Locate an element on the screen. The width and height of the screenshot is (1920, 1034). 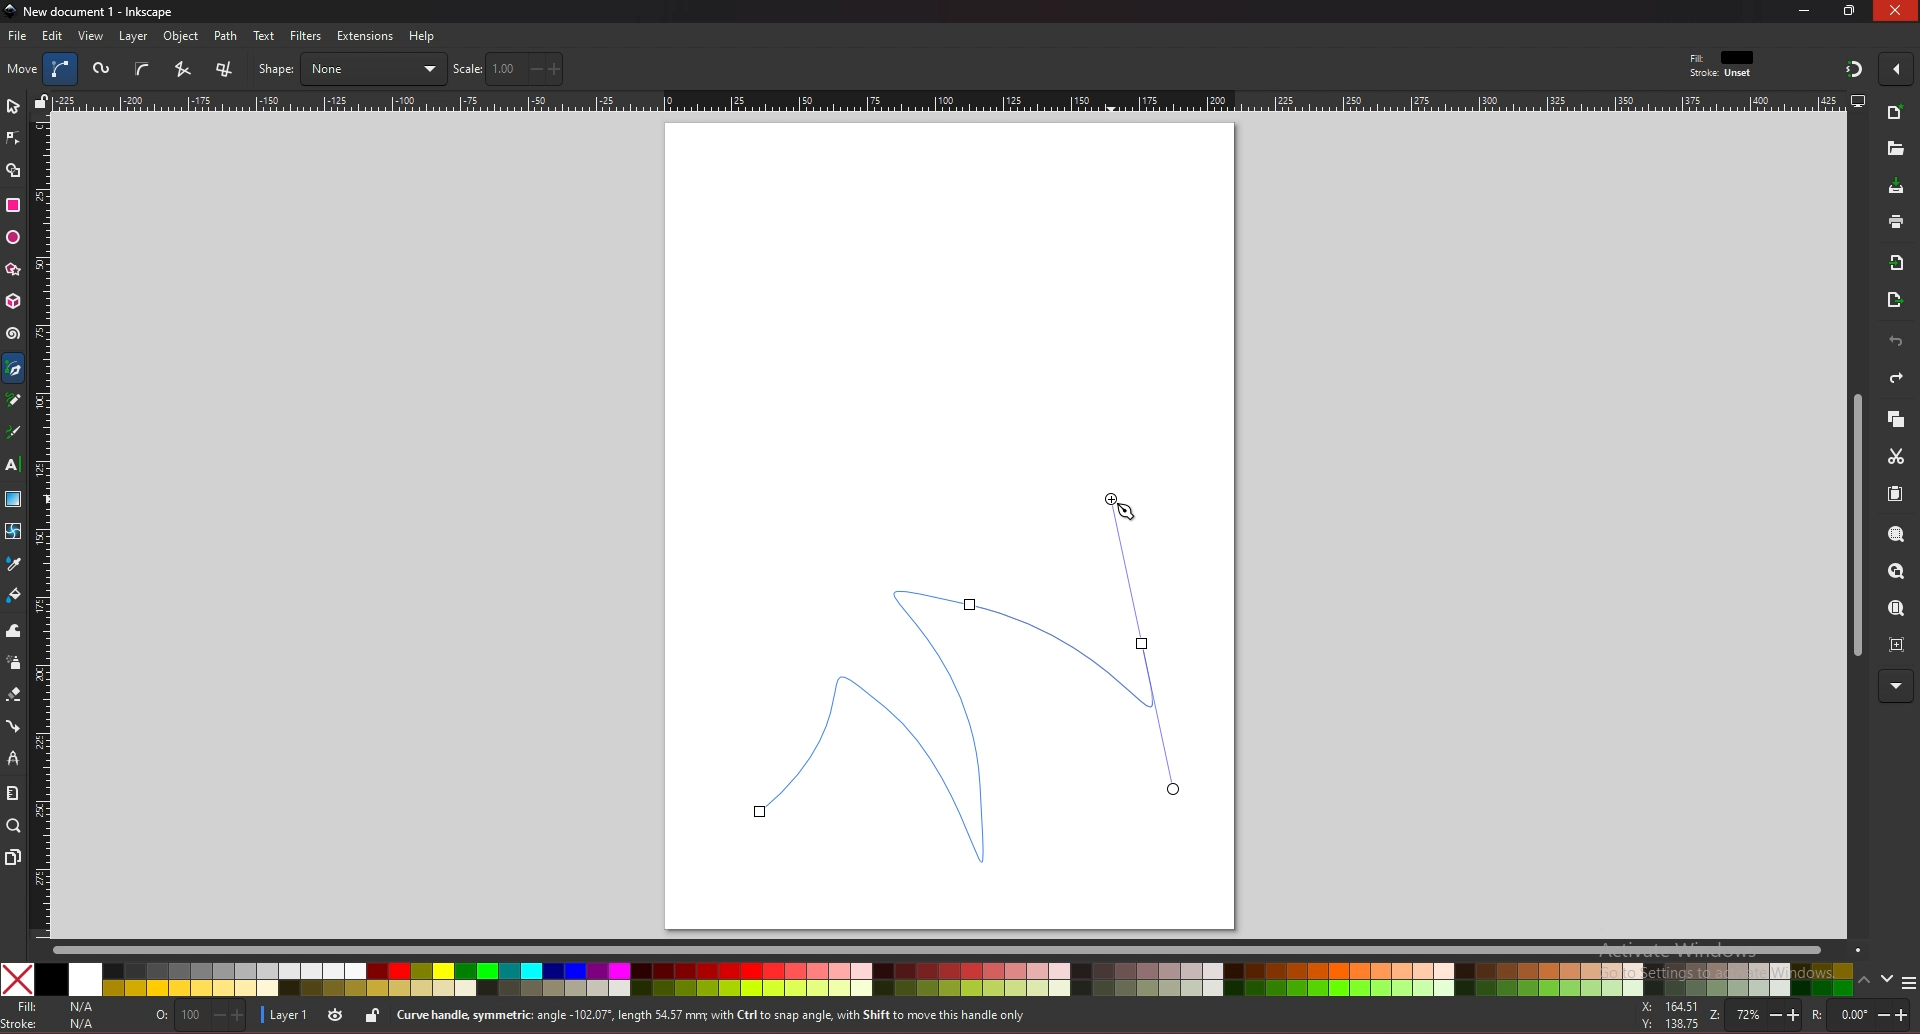
lock guides is located at coordinates (41, 101).